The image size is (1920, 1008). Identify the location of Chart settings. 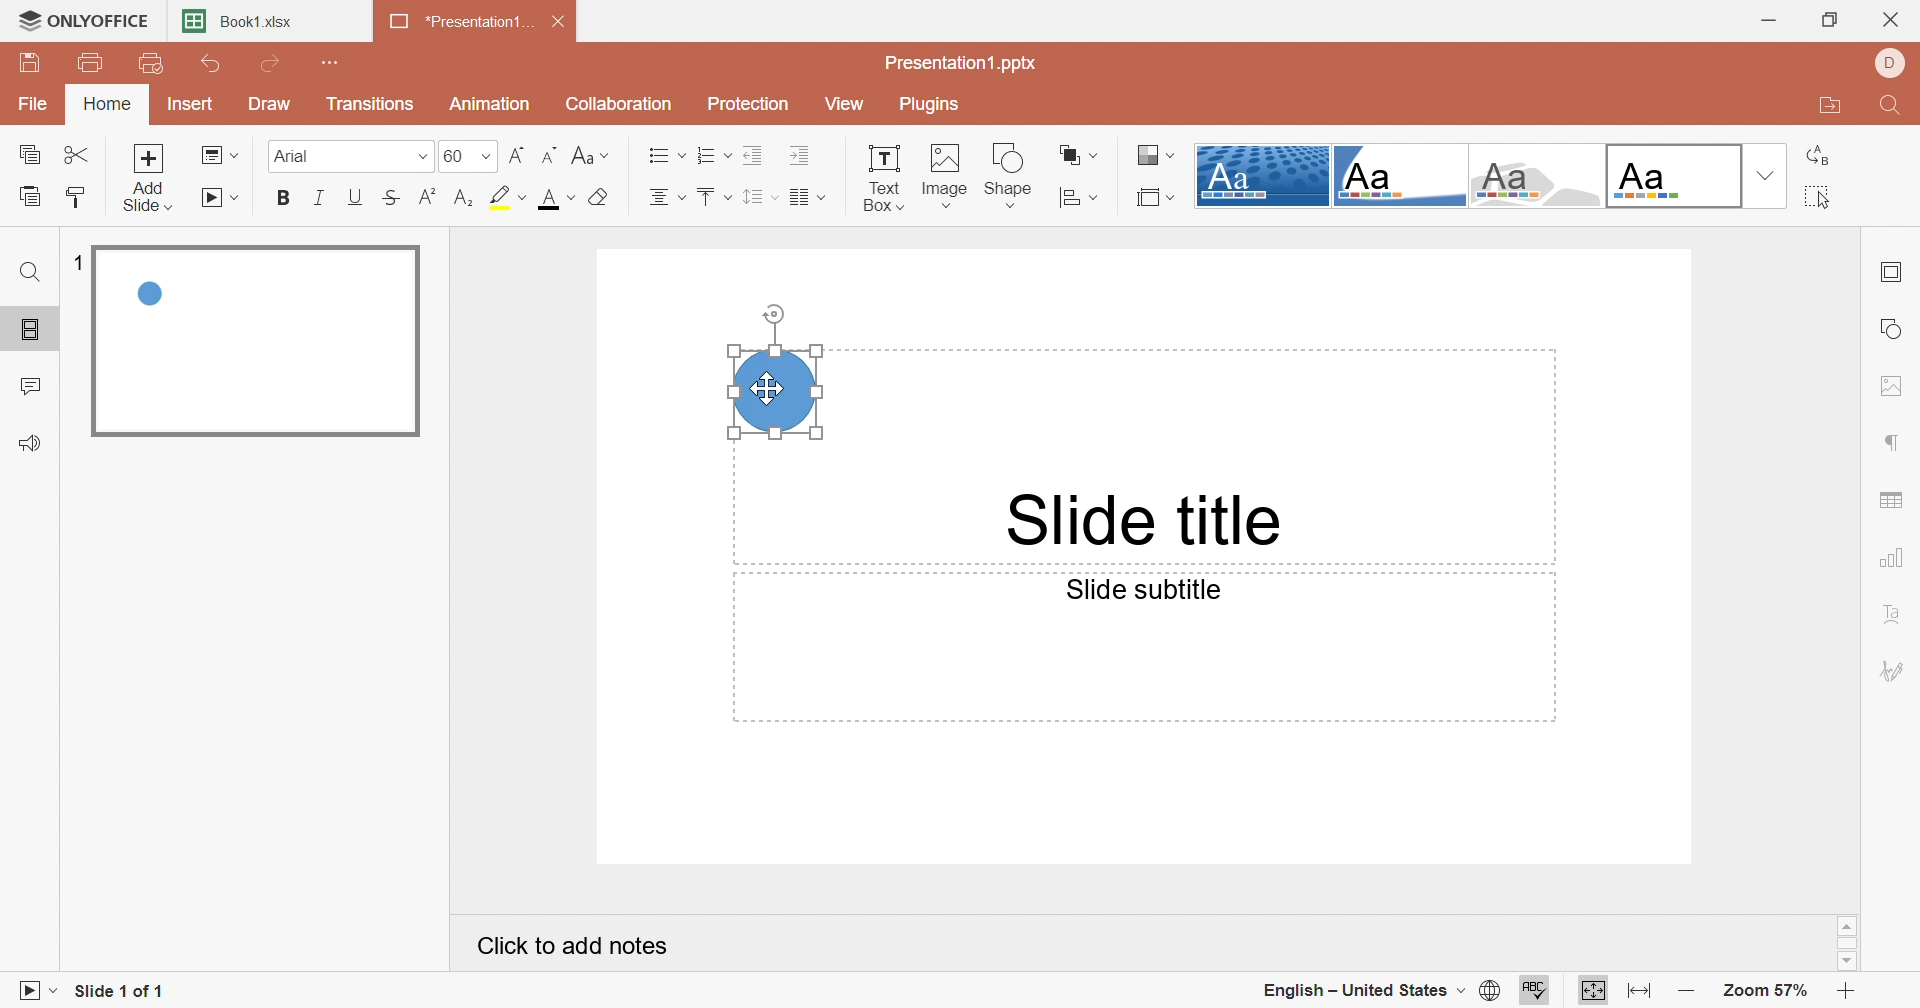
(1895, 559).